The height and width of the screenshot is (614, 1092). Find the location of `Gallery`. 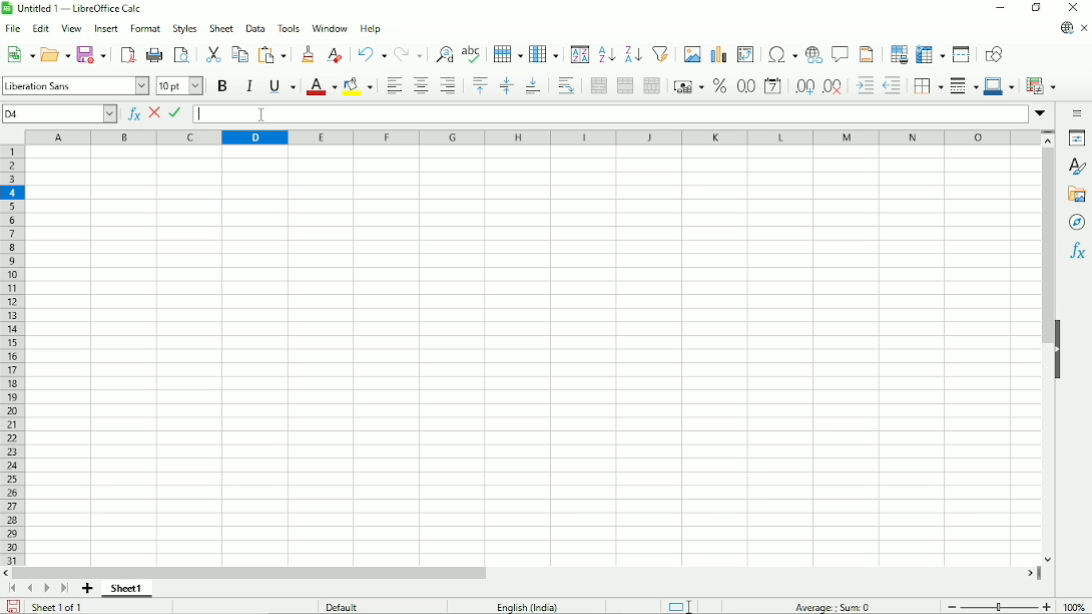

Gallery is located at coordinates (1077, 195).